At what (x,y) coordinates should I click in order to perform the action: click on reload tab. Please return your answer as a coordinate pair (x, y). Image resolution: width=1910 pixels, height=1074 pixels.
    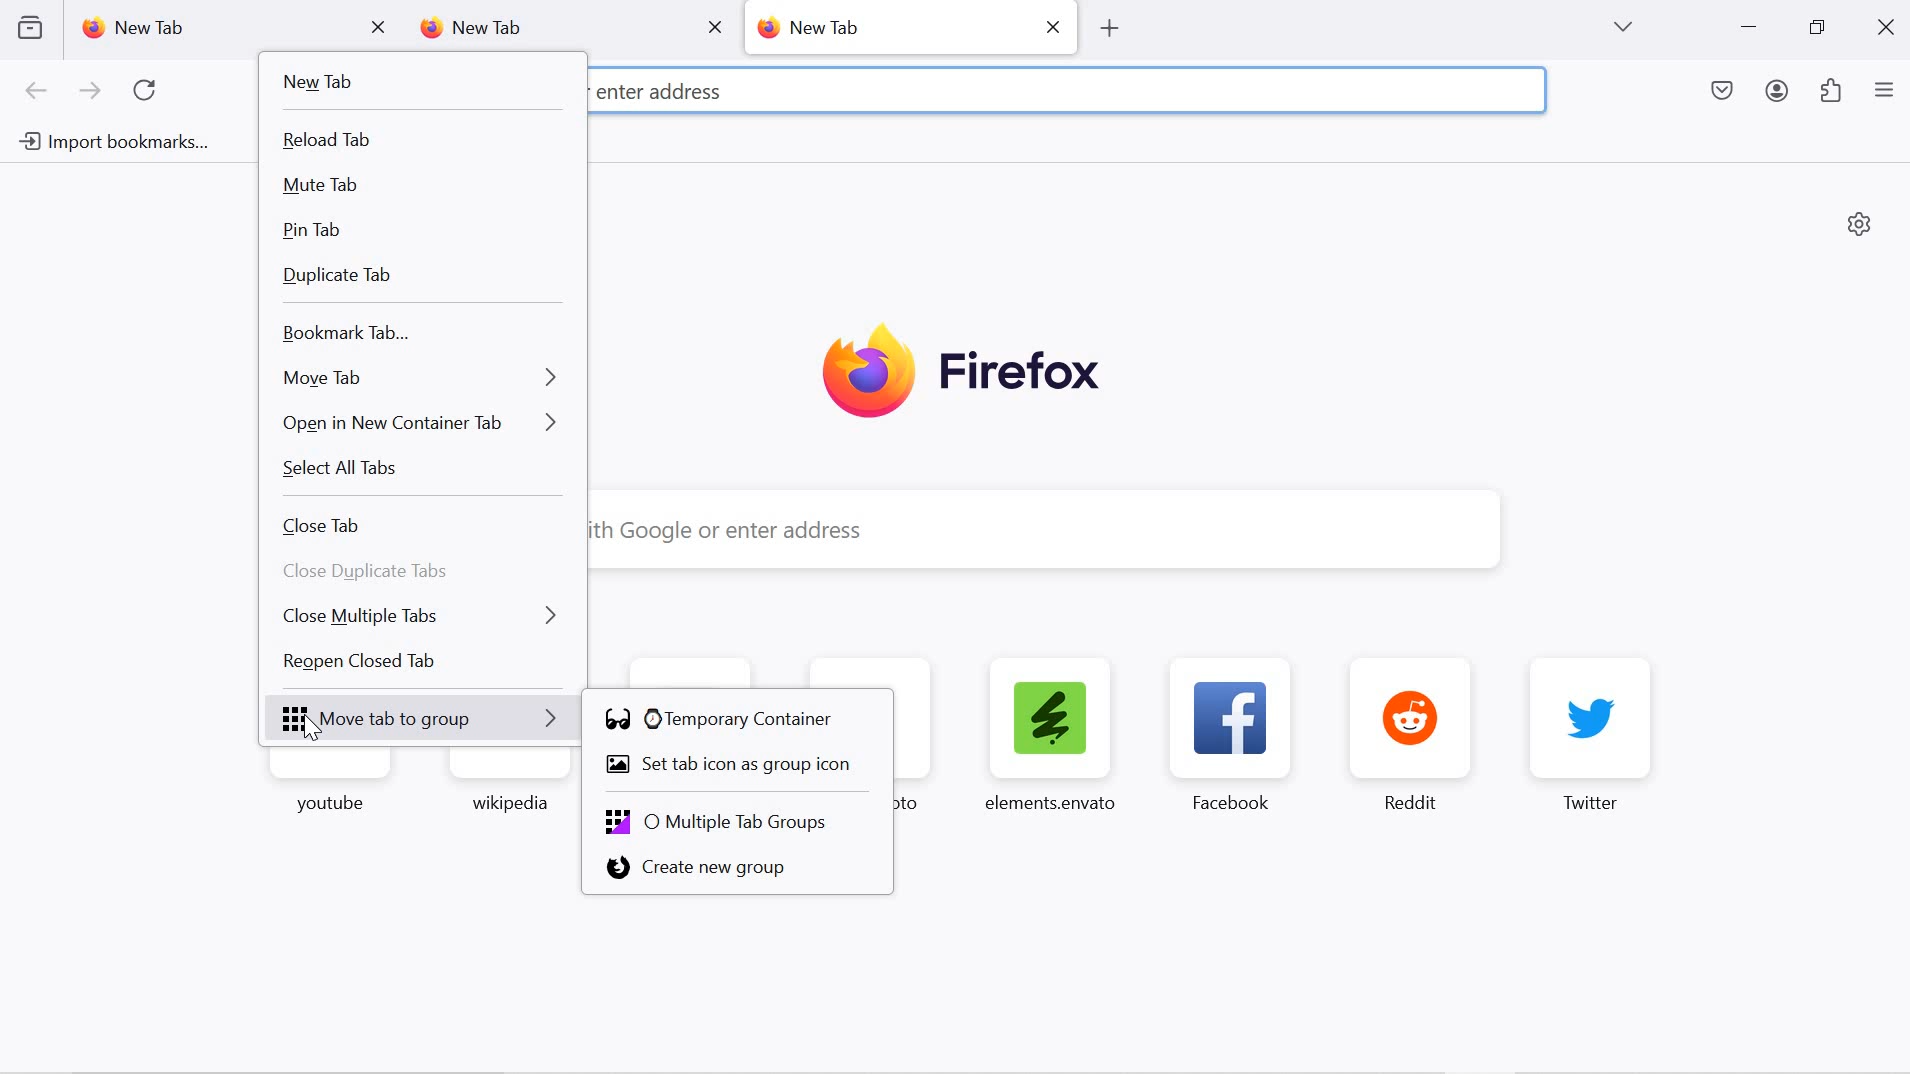
    Looking at the image, I should click on (420, 141).